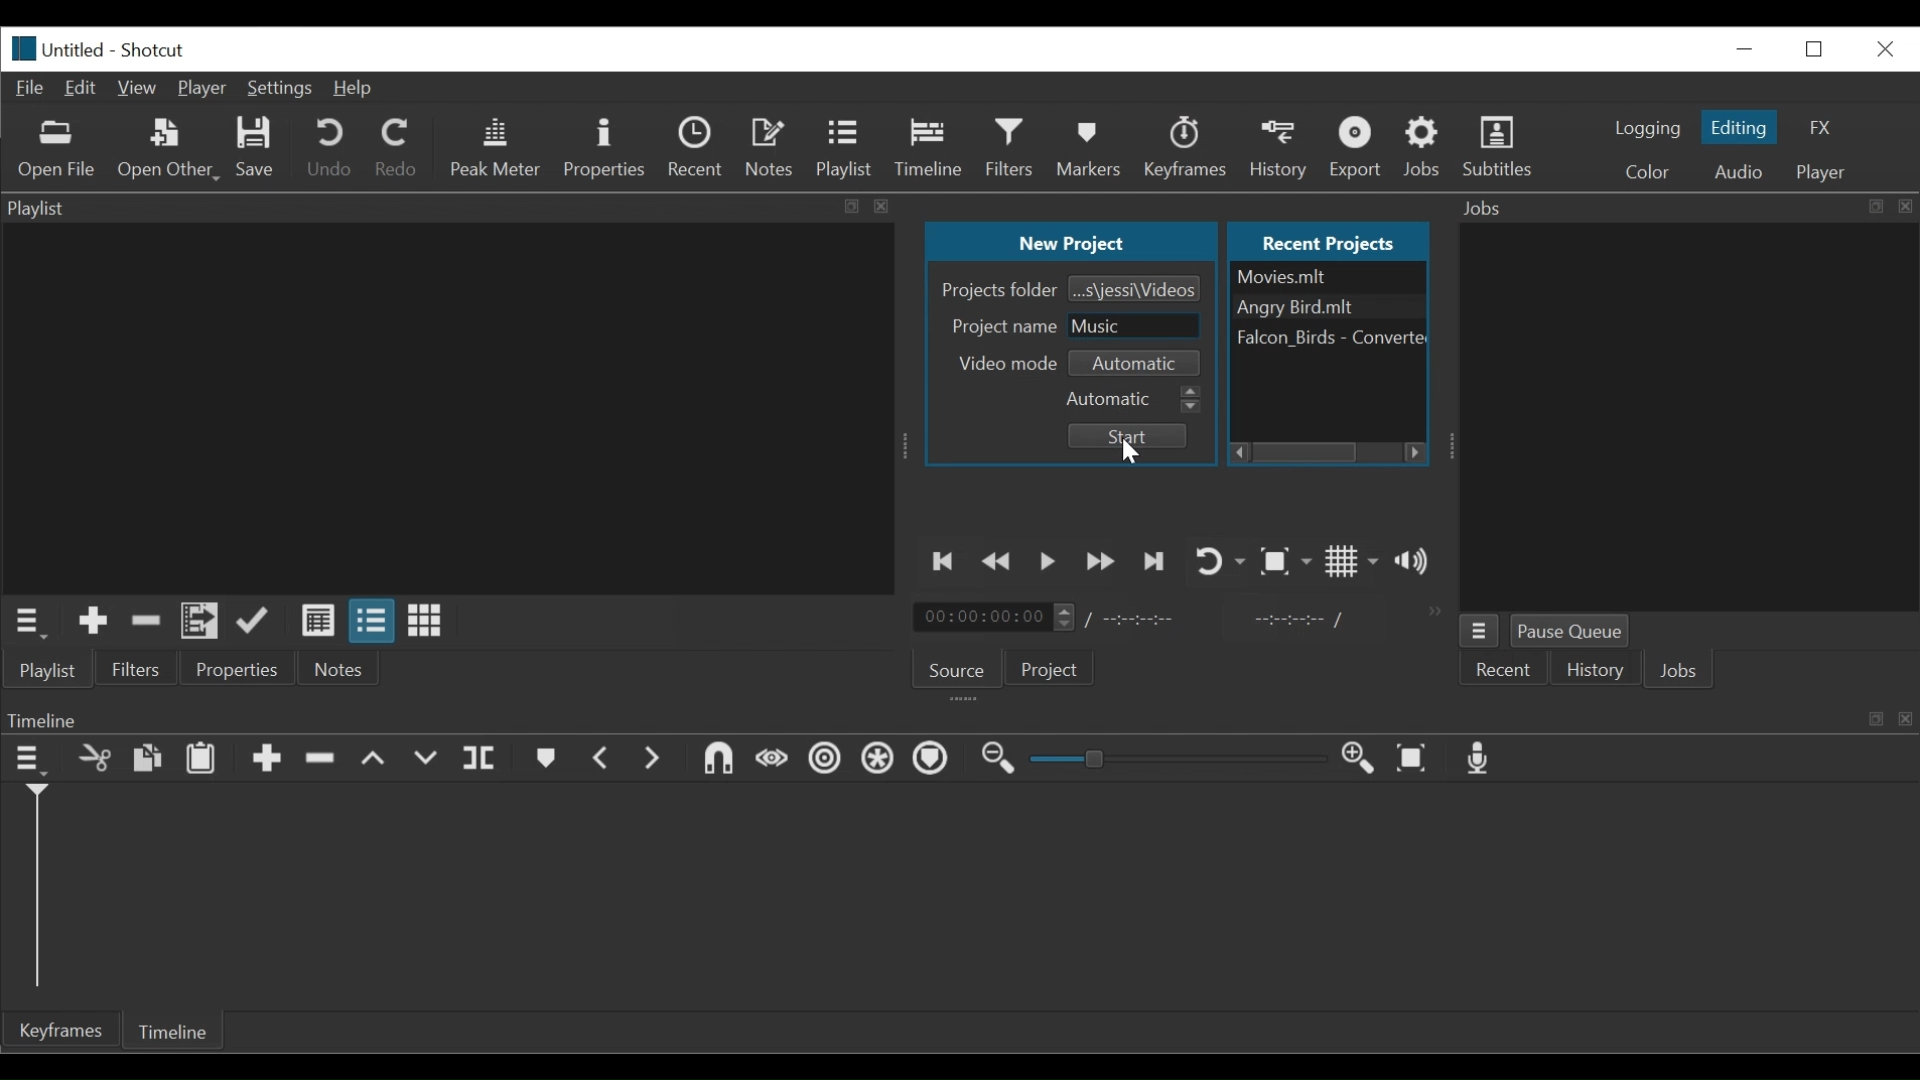 Image resolution: width=1920 pixels, height=1080 pixels. What do you see at coordinates (202, 88) in the screenshot?
I see `Player` at bounding box center [202, 88].